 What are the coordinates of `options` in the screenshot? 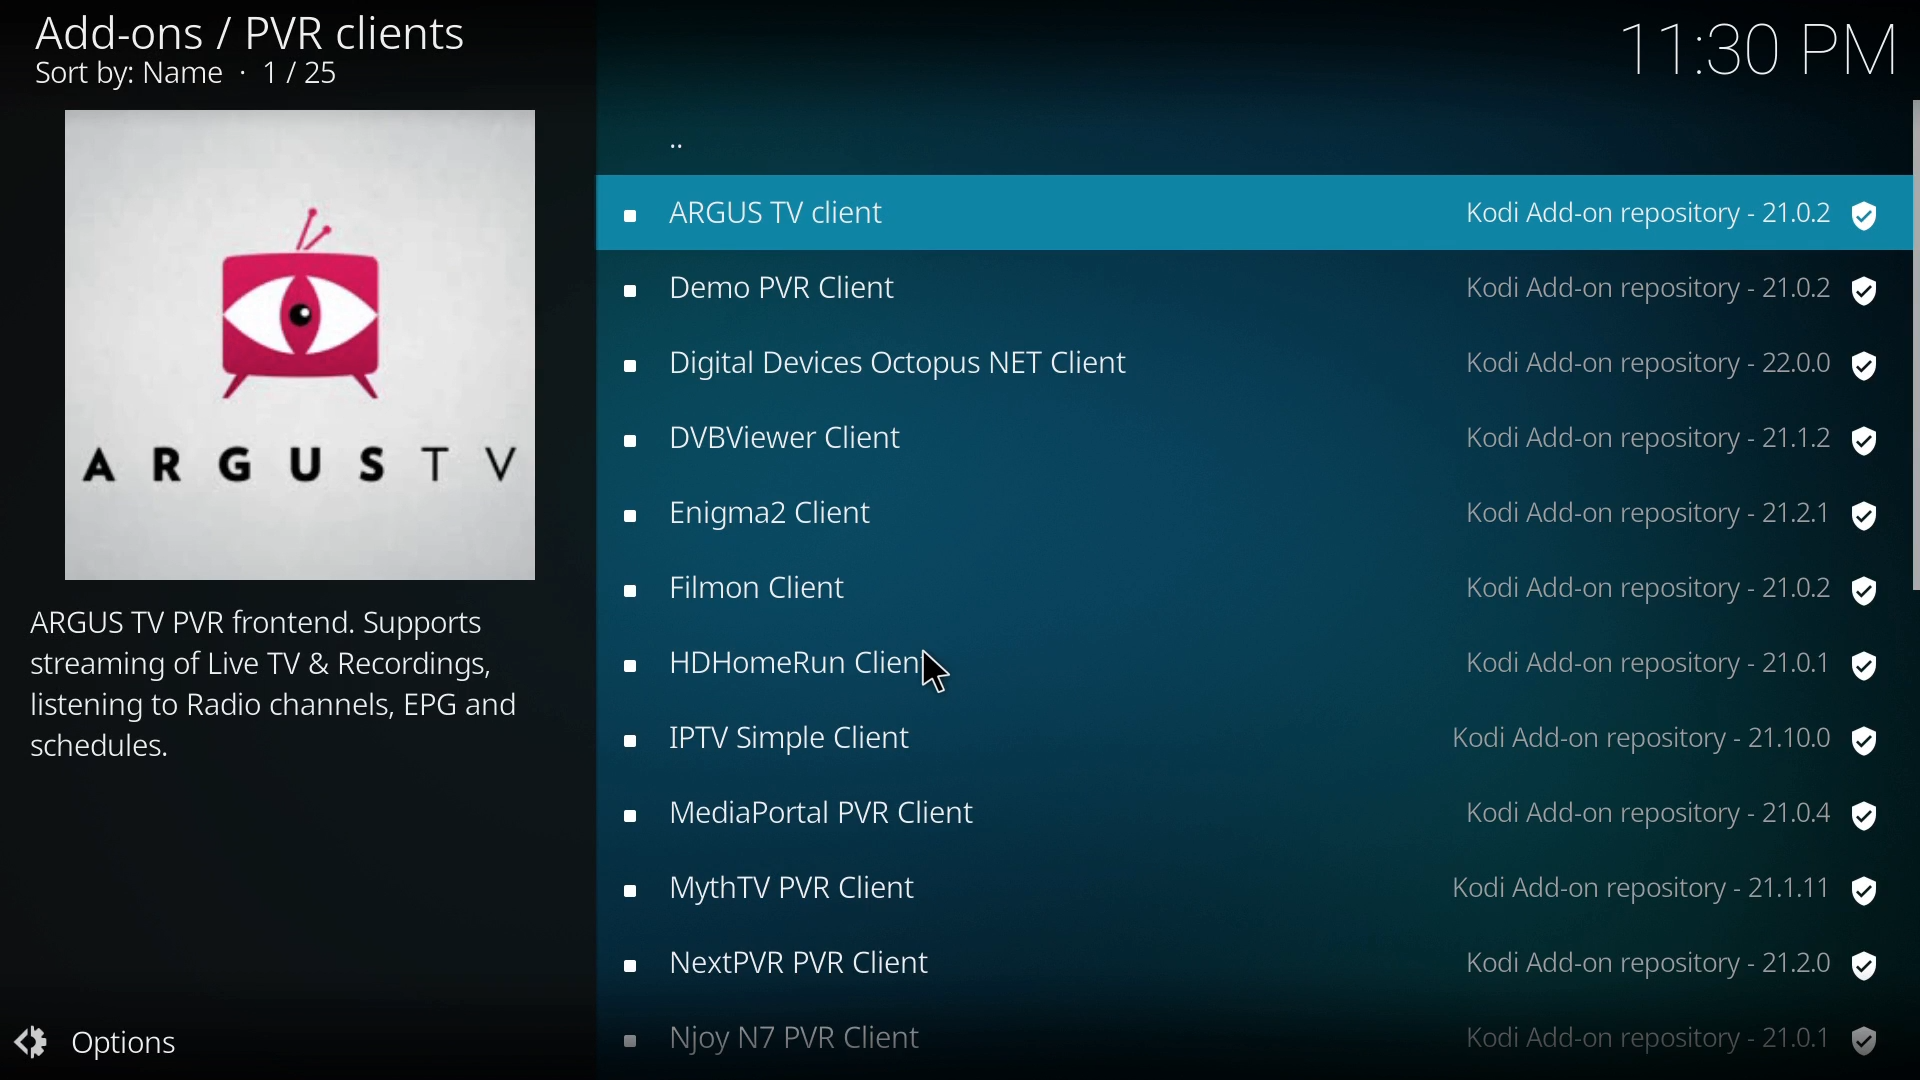 It's located at (116, 1041).